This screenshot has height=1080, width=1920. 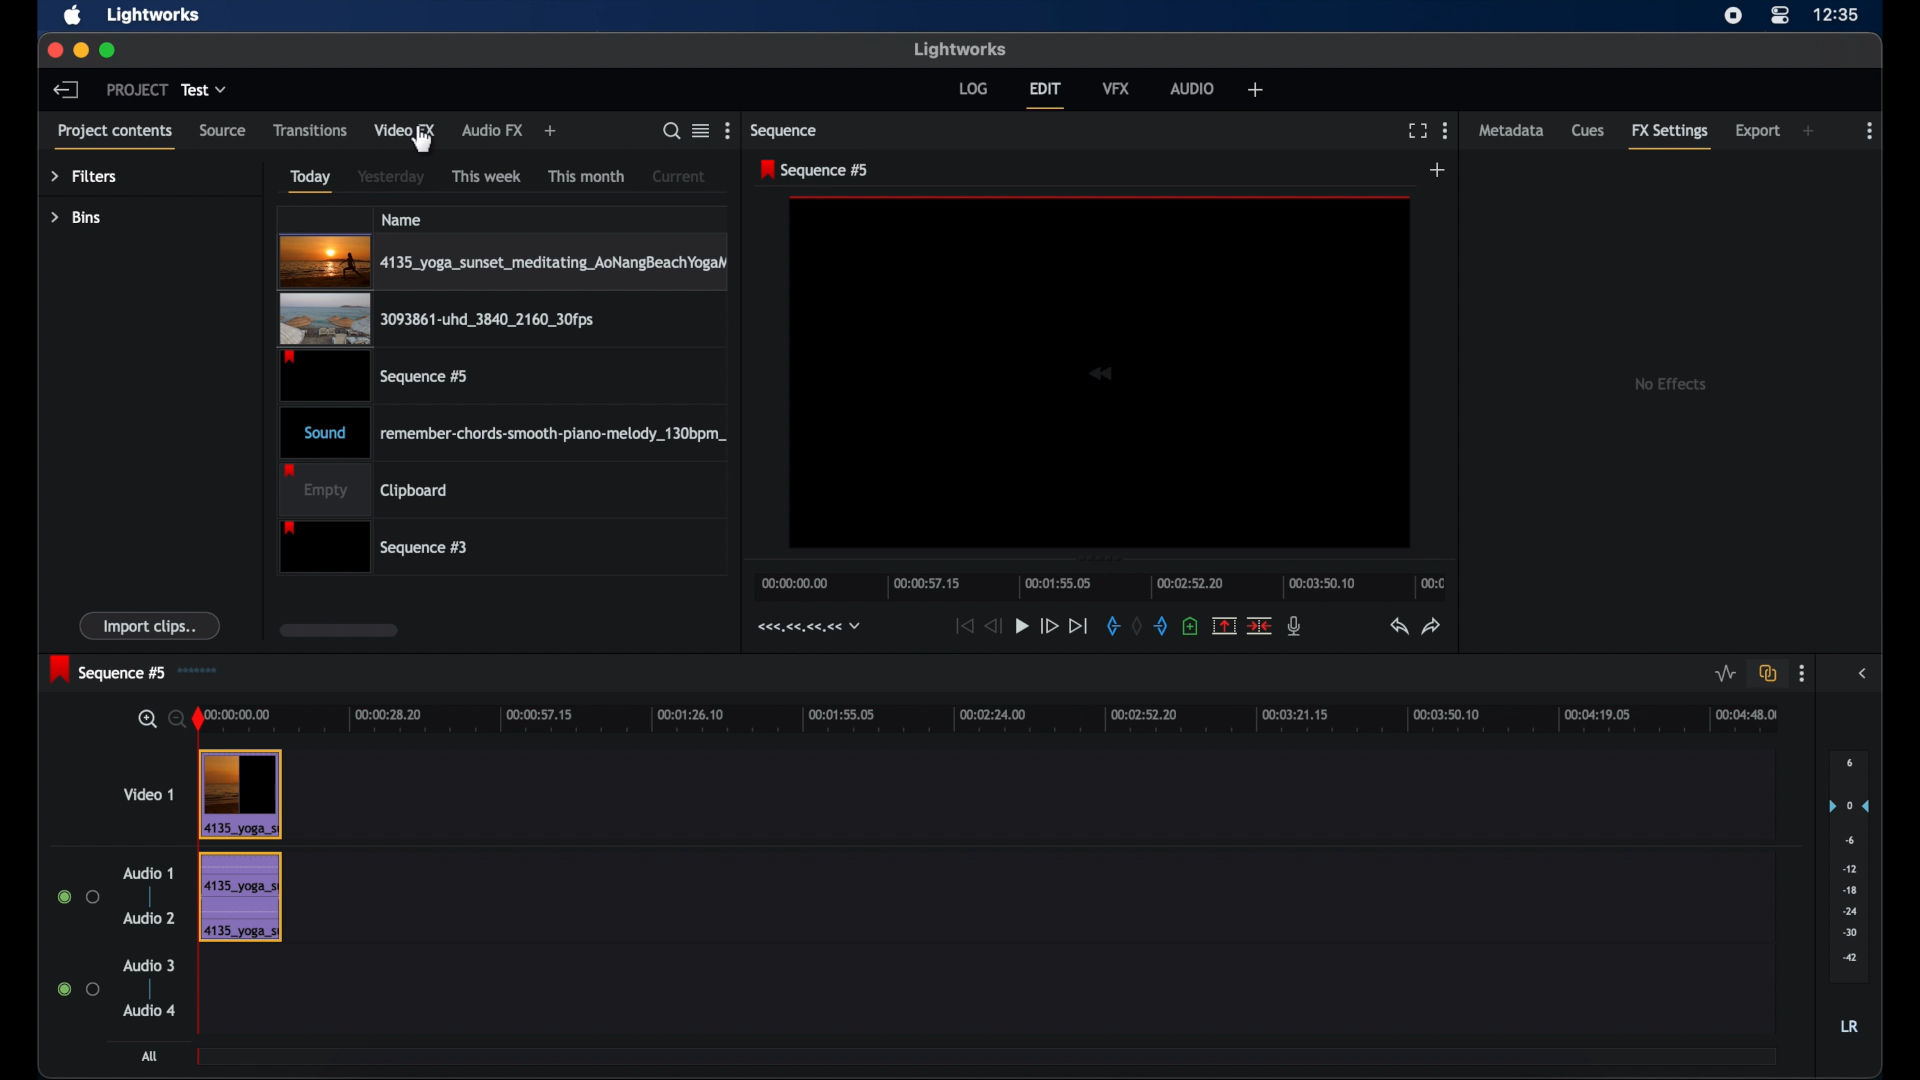 I want to click on redo, so click(x=1433, y=627).